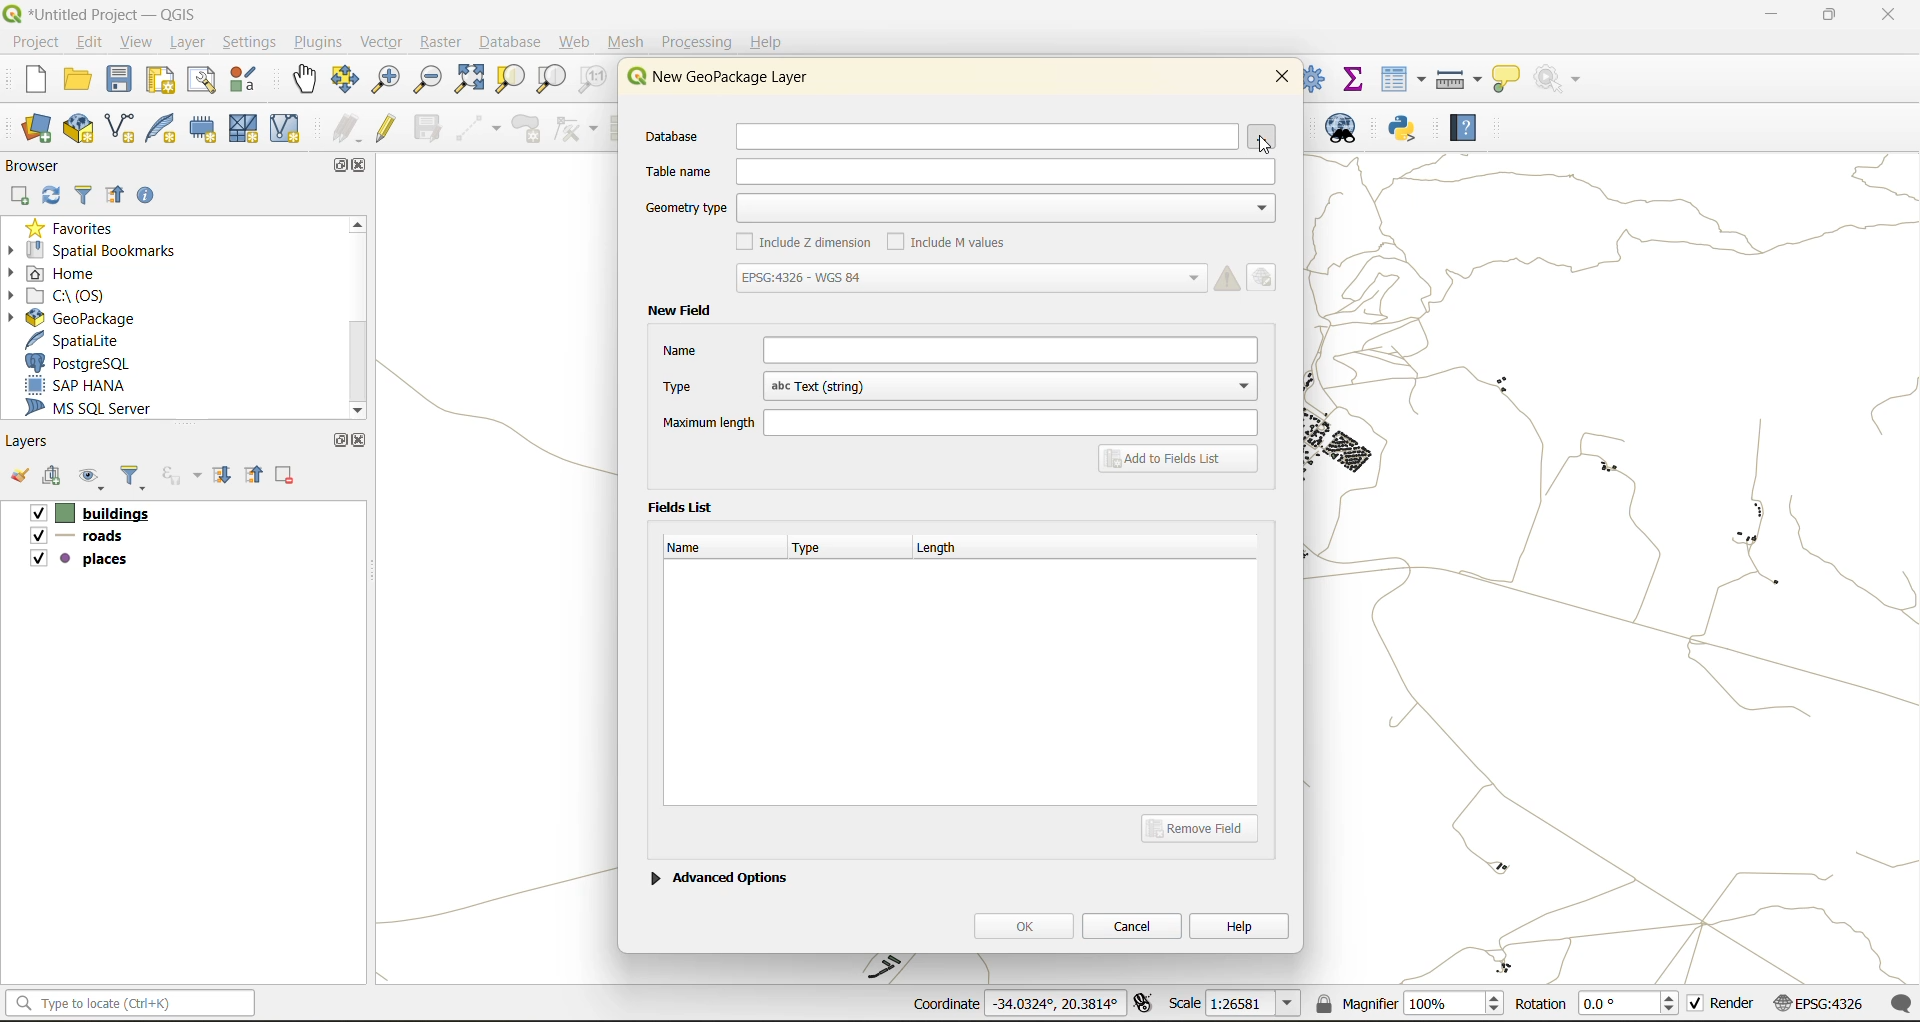  Describe the element at coordinates (347, 129) in the screenshot. I see `edits` at that location.